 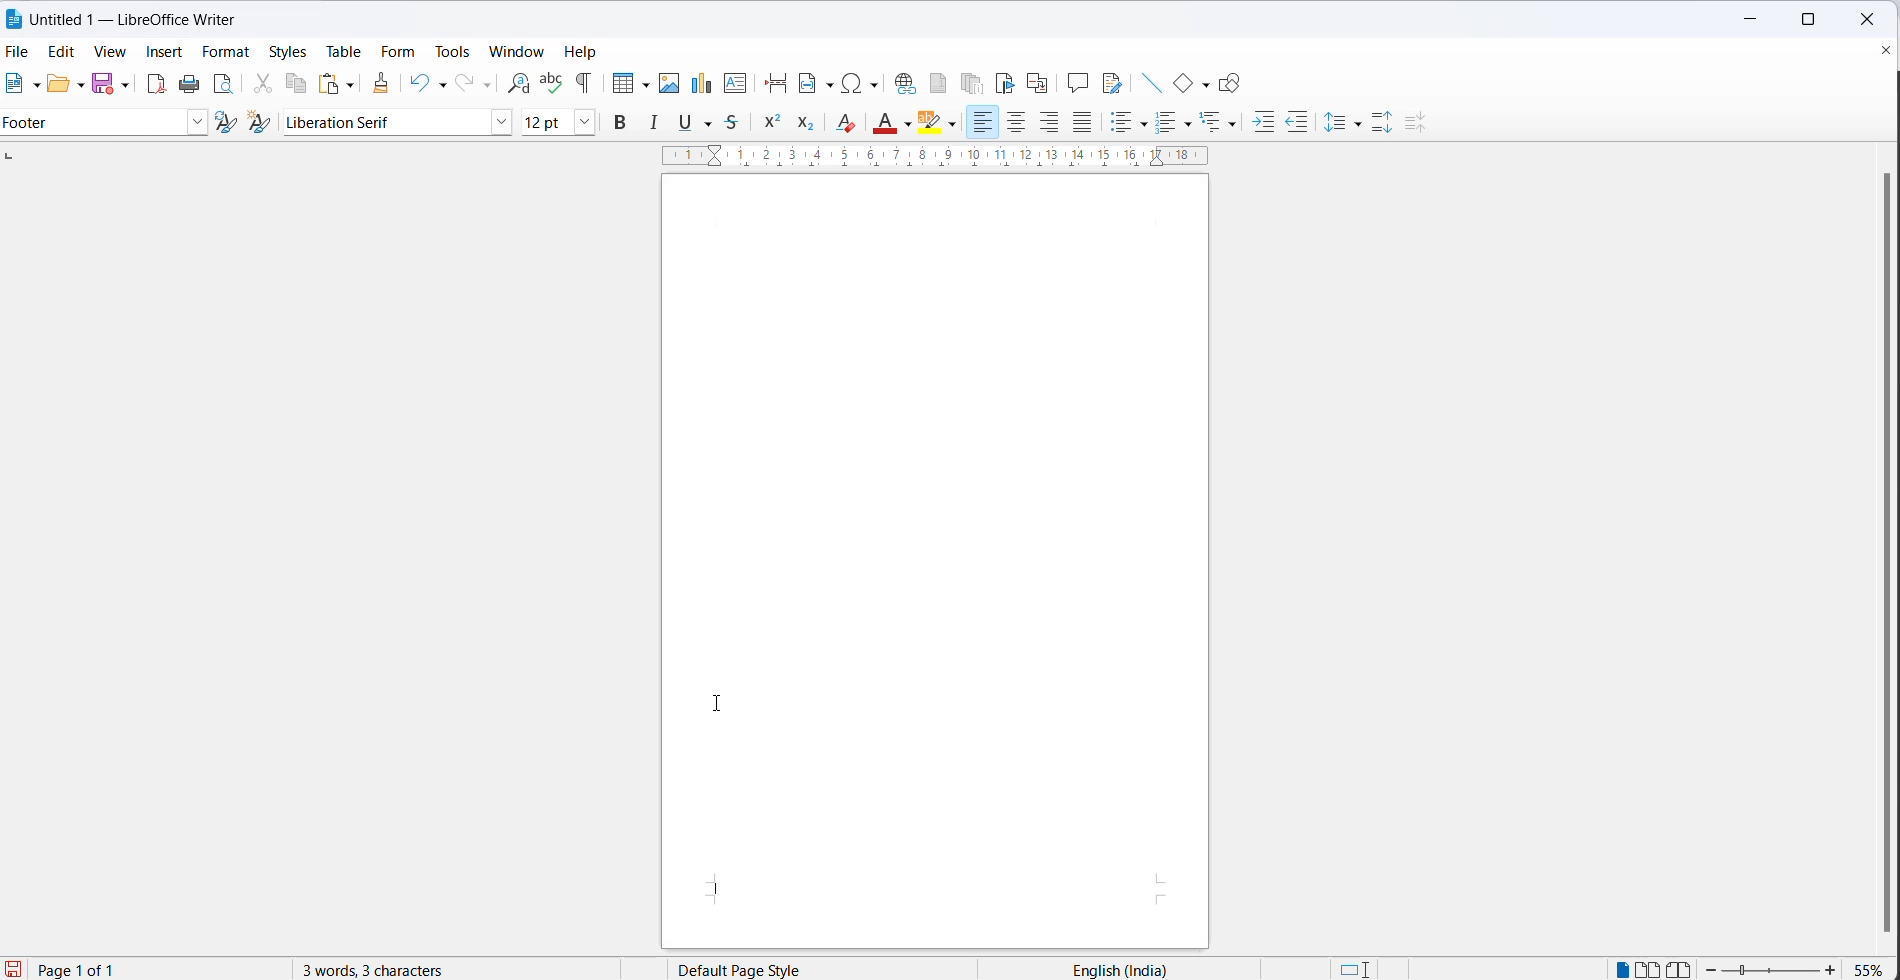 I want to click on style options, so click(x=198, y=124).